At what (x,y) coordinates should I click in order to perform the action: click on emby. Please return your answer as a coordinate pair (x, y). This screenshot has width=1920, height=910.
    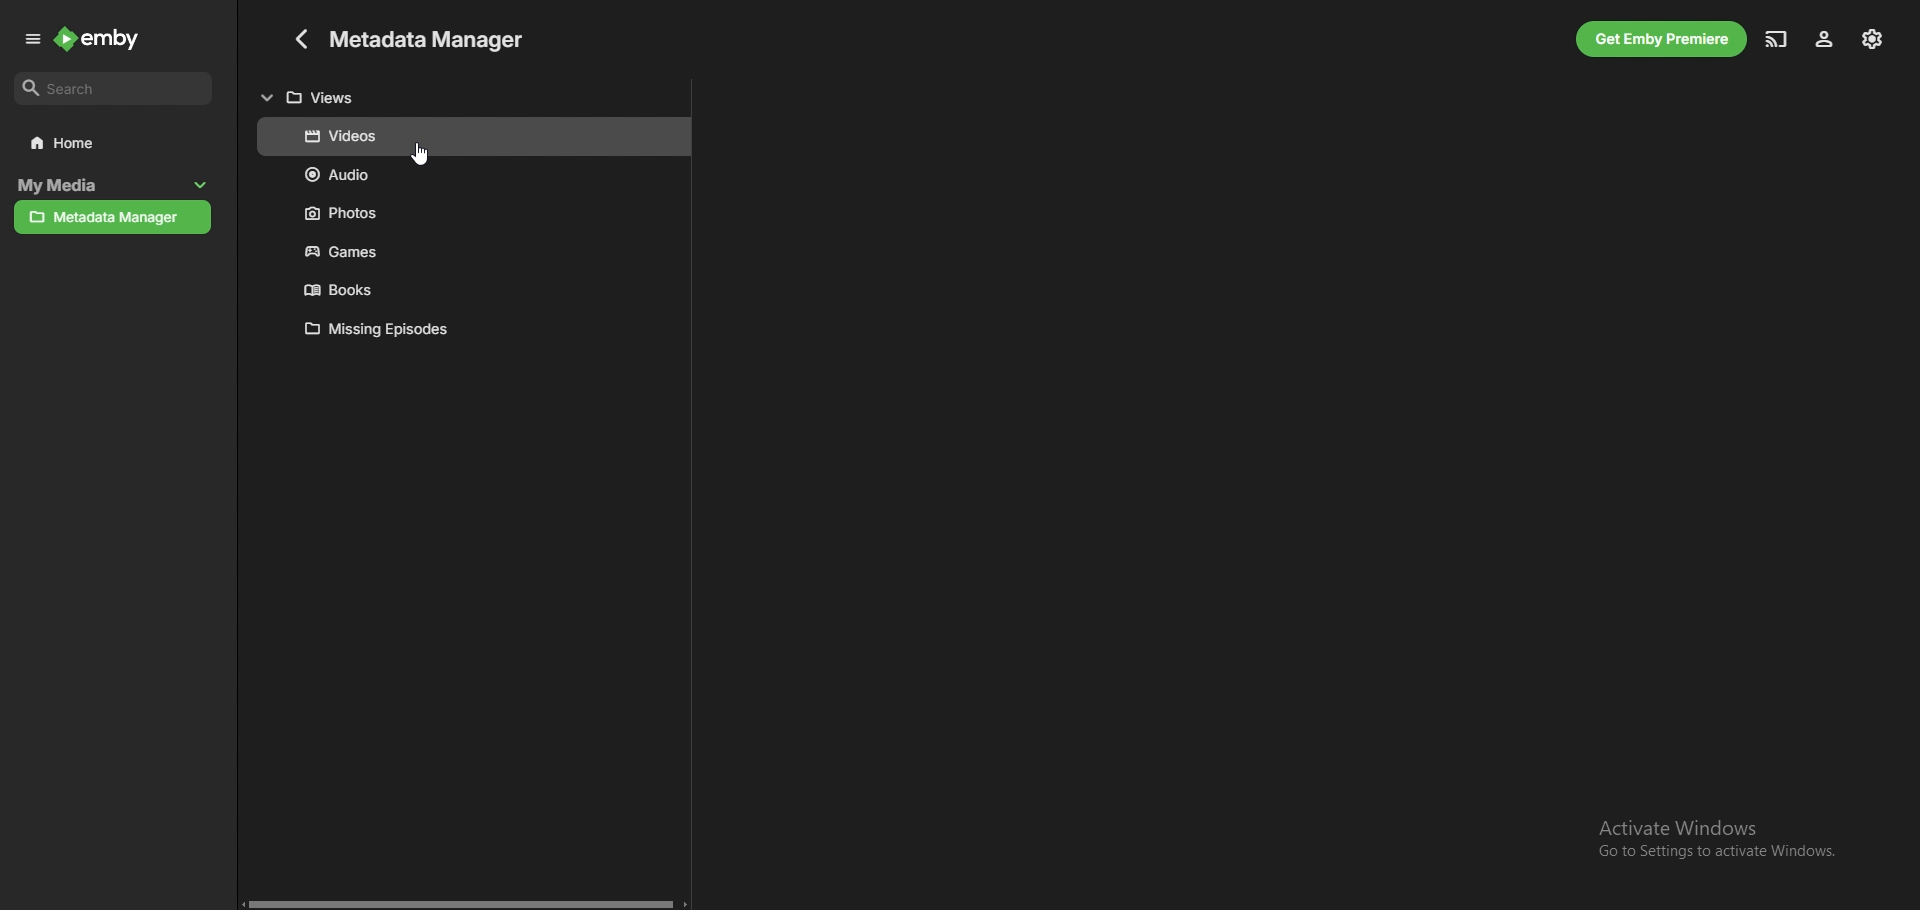
    Looking at the image, I should click on (99, 38).